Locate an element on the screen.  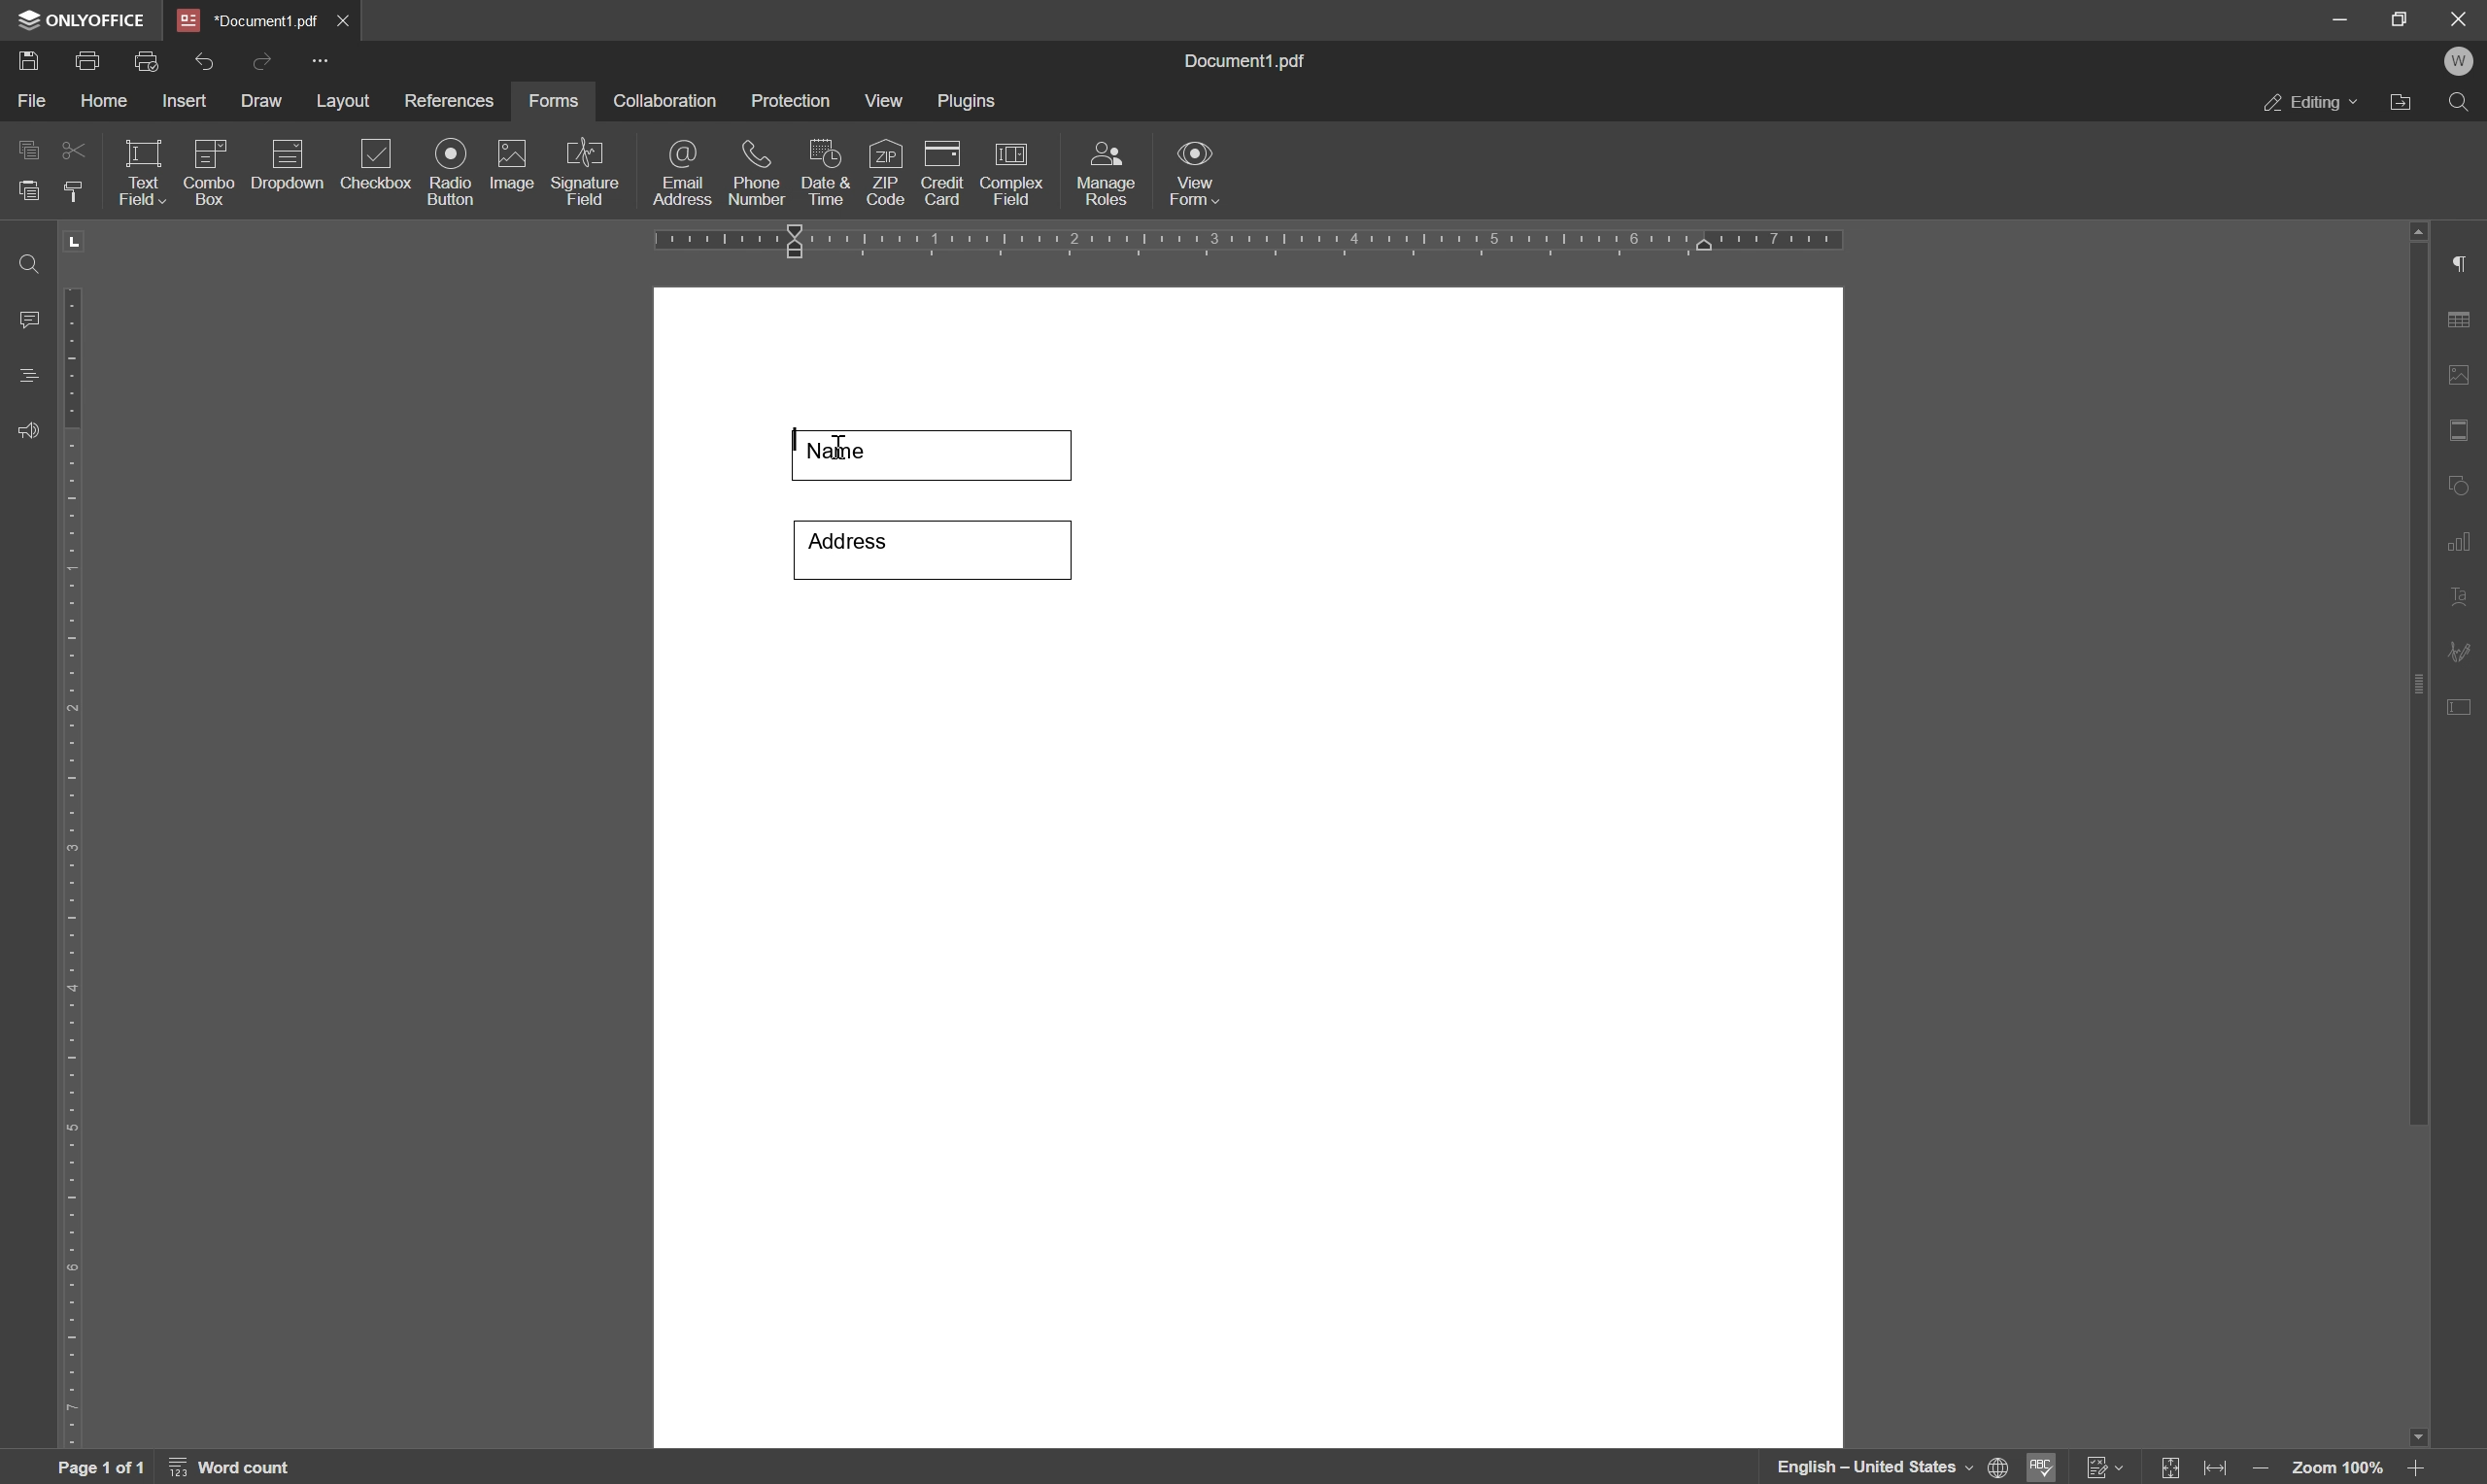
radio button is located at coordinates (449, 172).